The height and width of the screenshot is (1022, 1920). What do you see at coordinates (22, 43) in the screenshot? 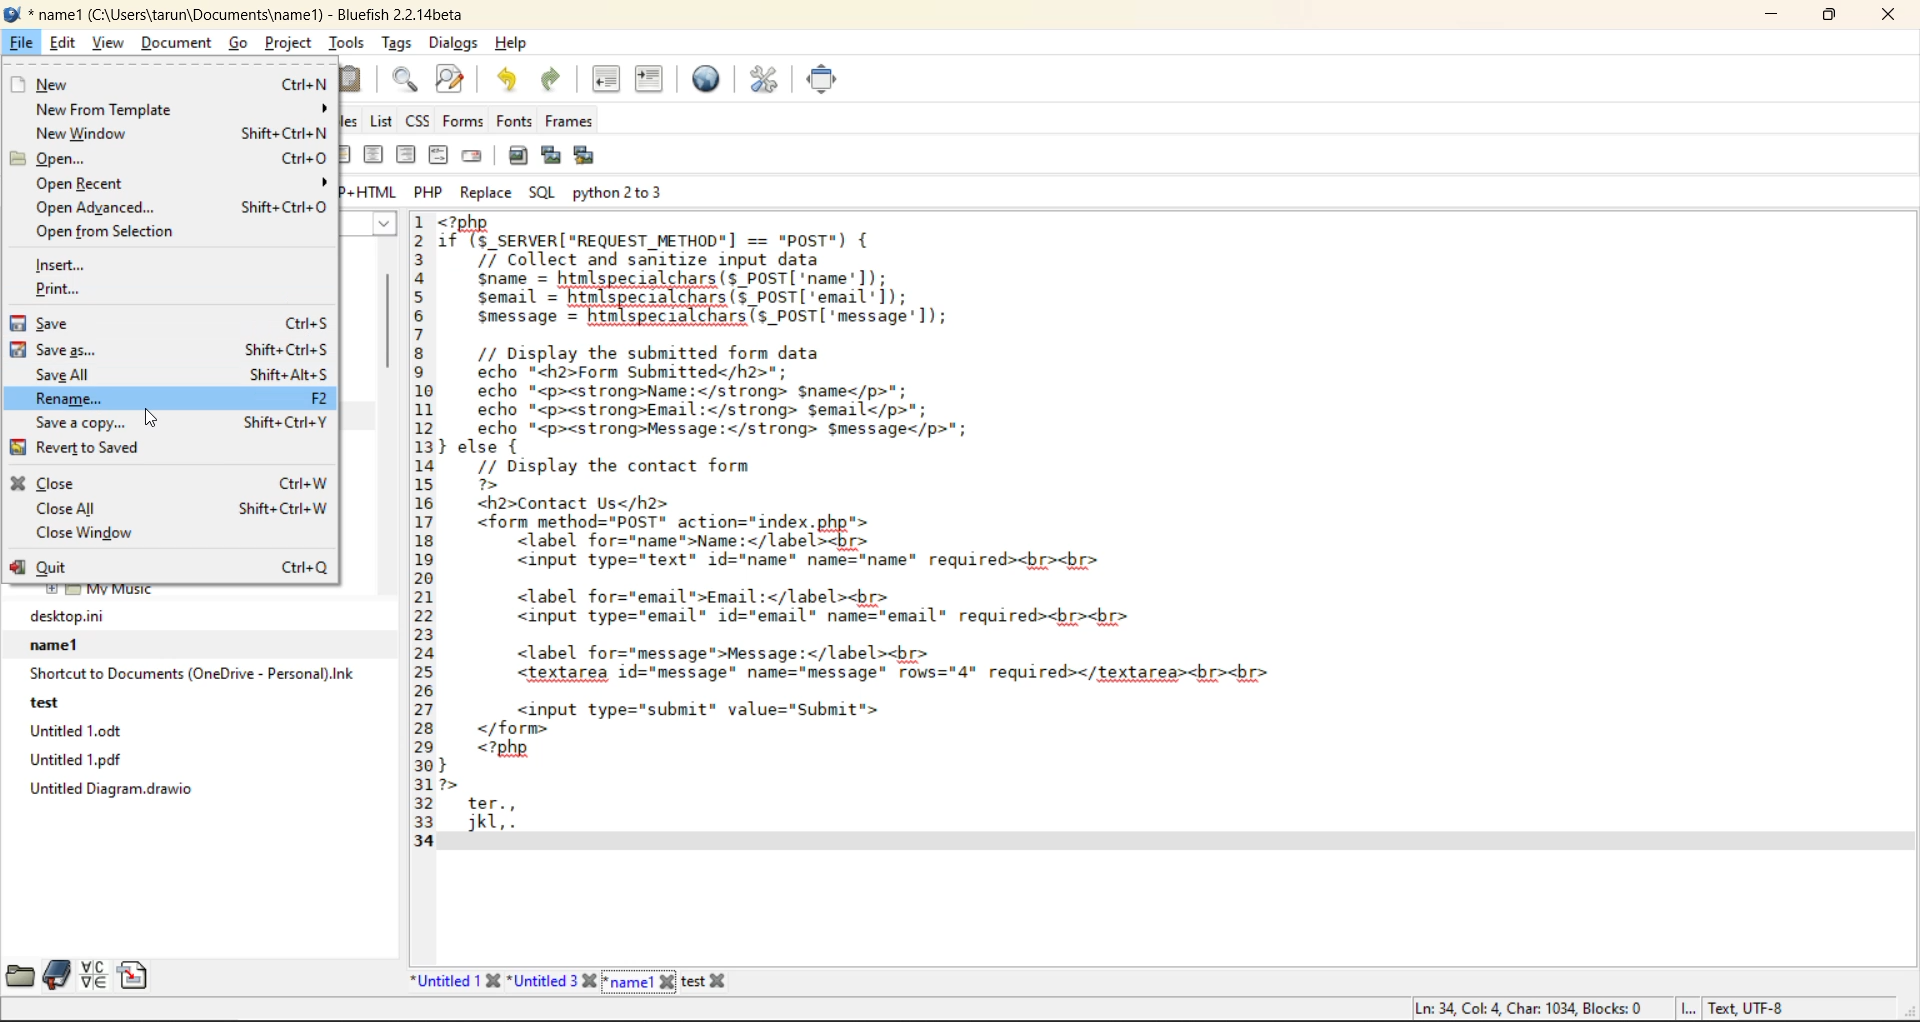
I see `file` at bounding box center [22, 43].